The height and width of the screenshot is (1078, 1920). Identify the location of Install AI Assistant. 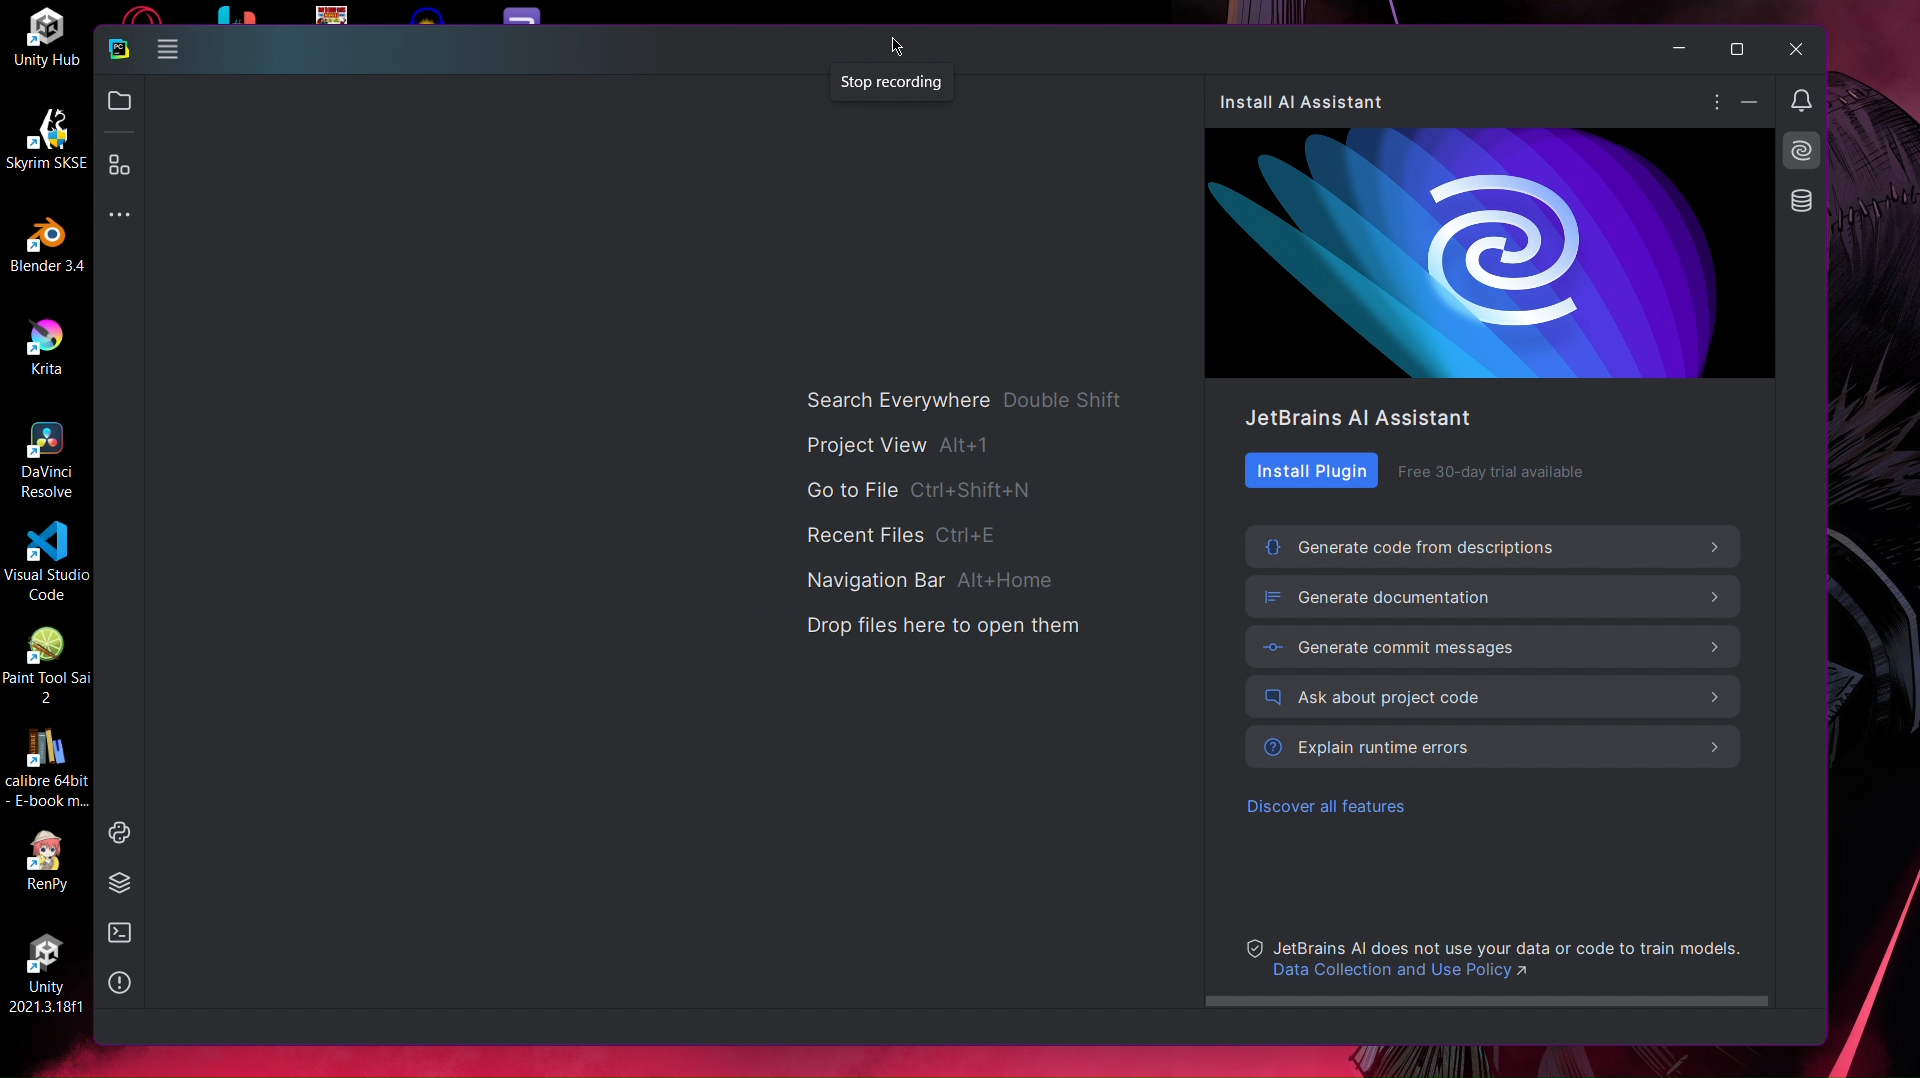
(1805, 152).